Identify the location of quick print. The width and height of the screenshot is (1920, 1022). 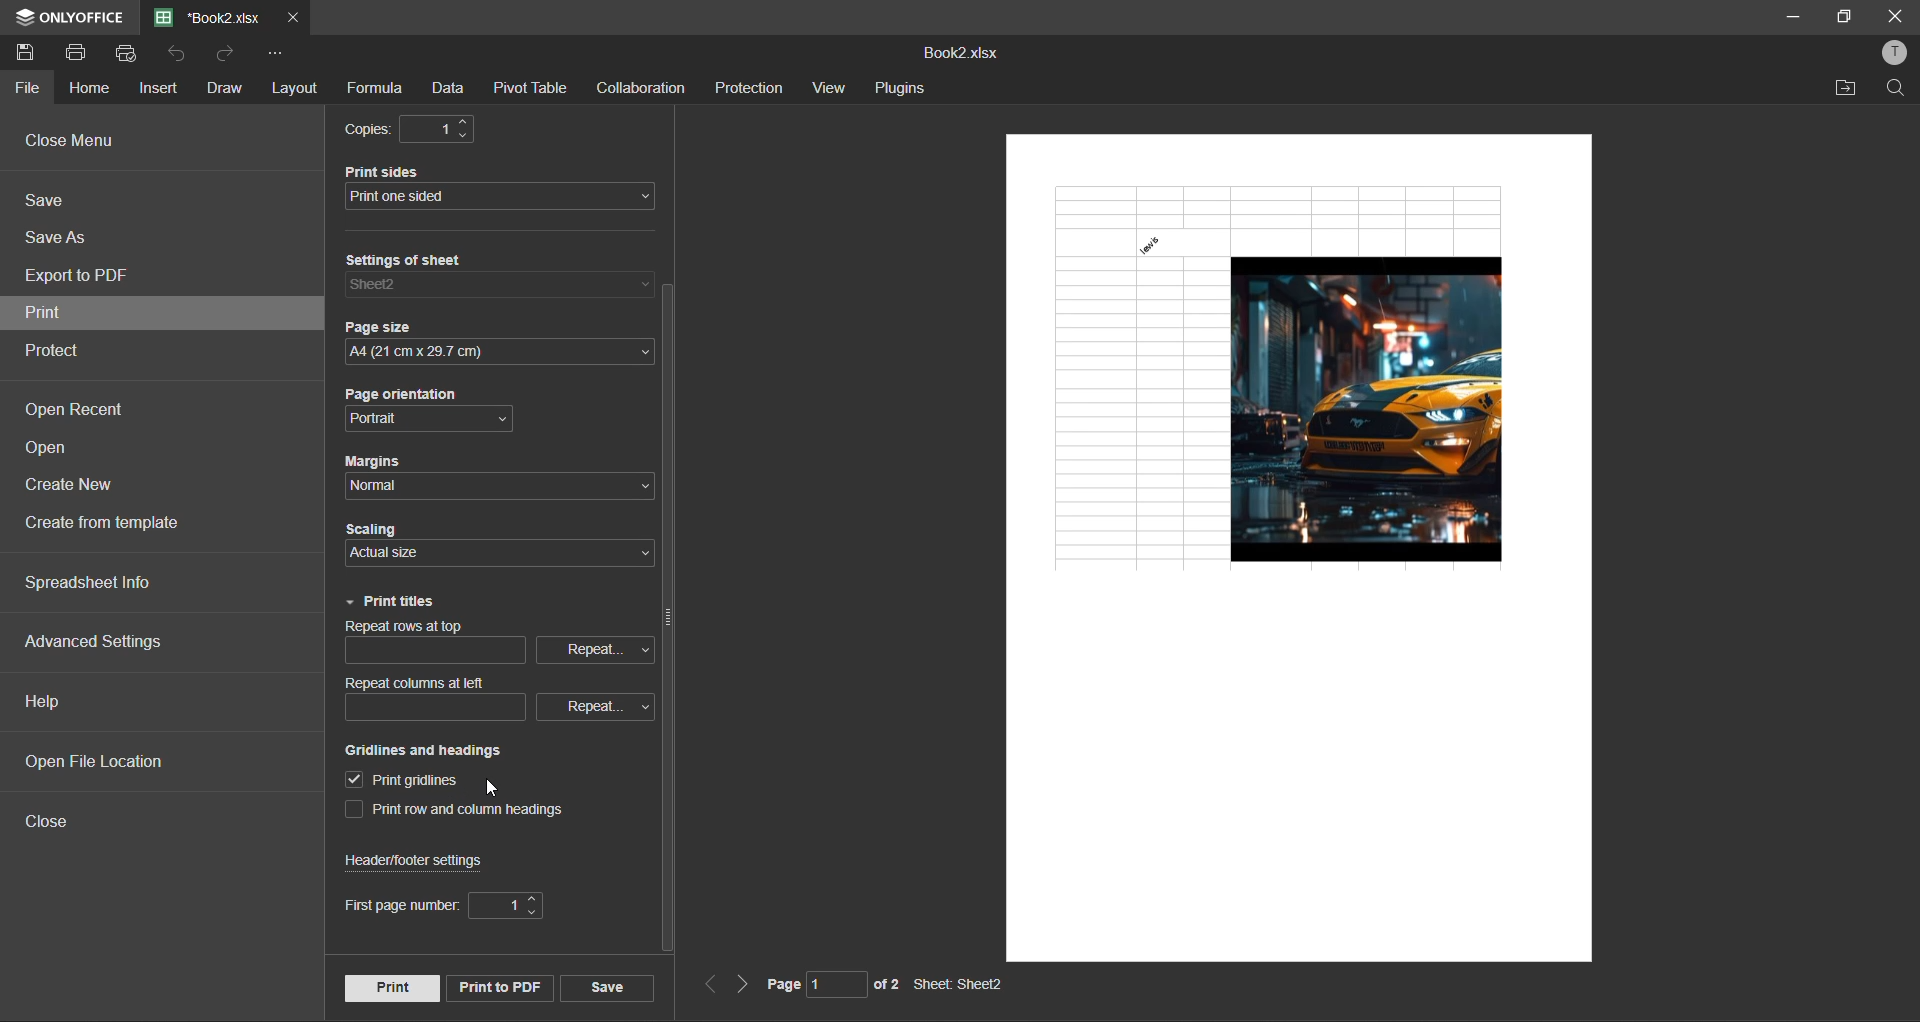
(127, 52).